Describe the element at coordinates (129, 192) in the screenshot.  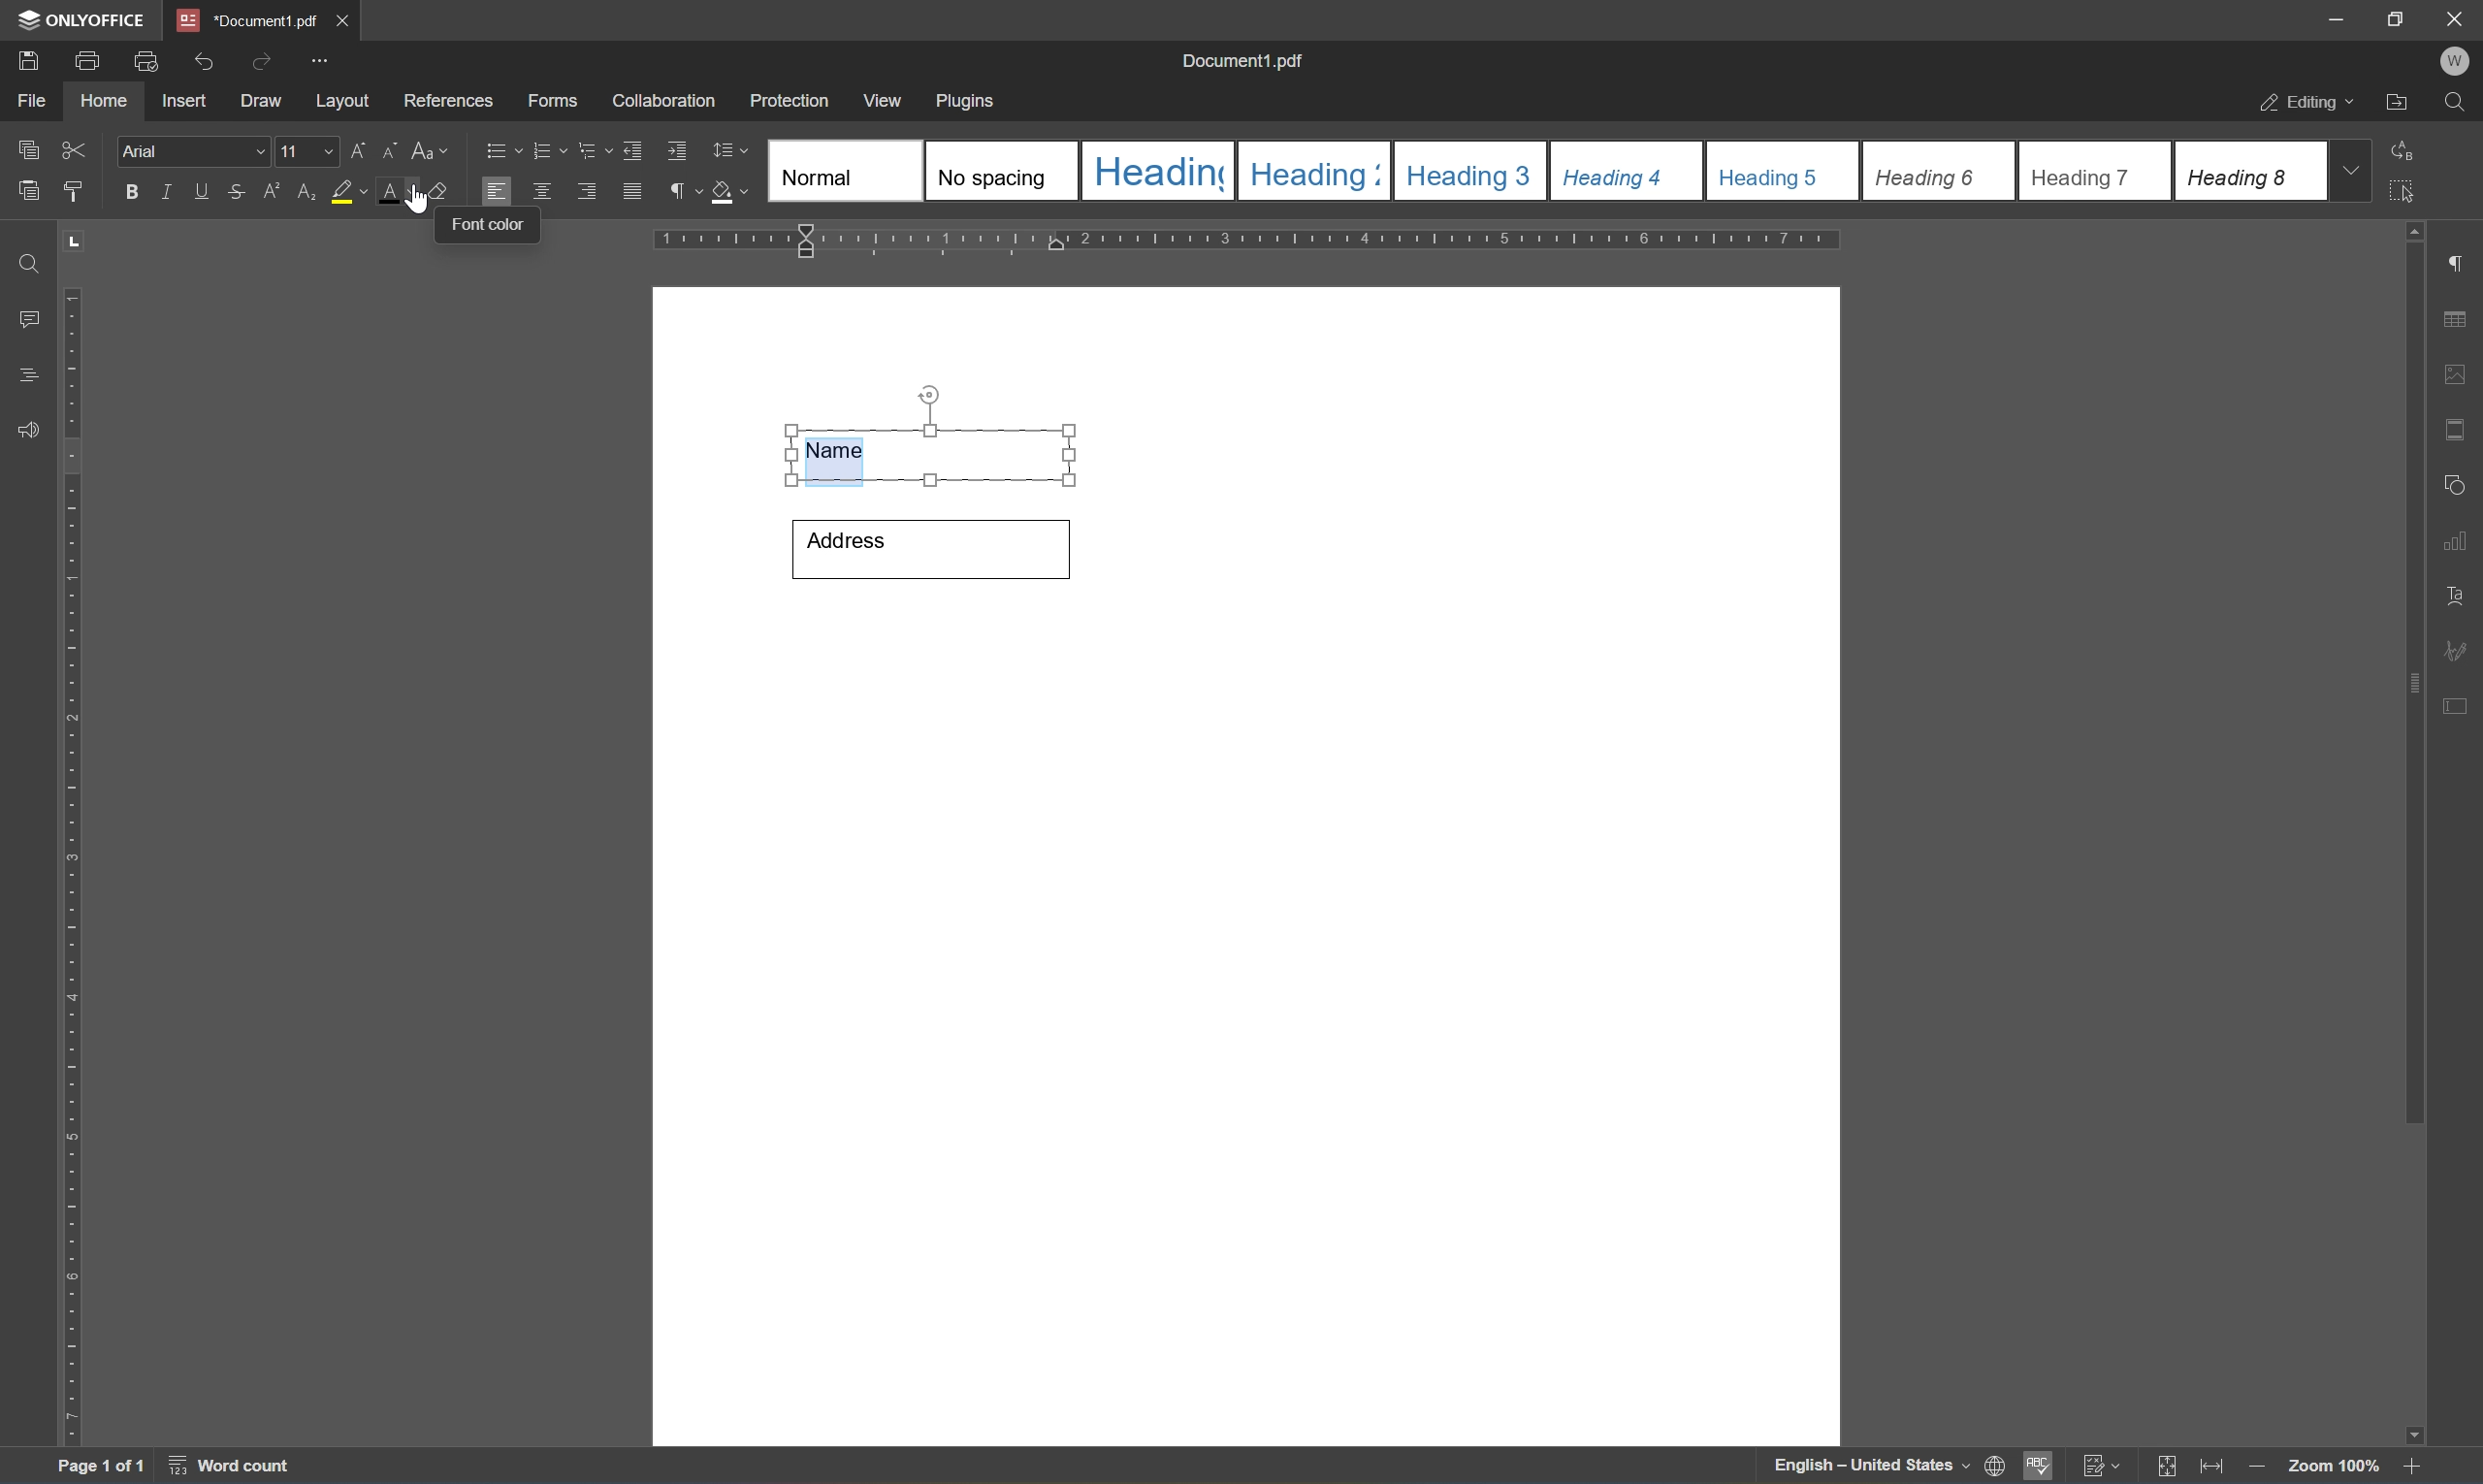
I see `bold` at that location.